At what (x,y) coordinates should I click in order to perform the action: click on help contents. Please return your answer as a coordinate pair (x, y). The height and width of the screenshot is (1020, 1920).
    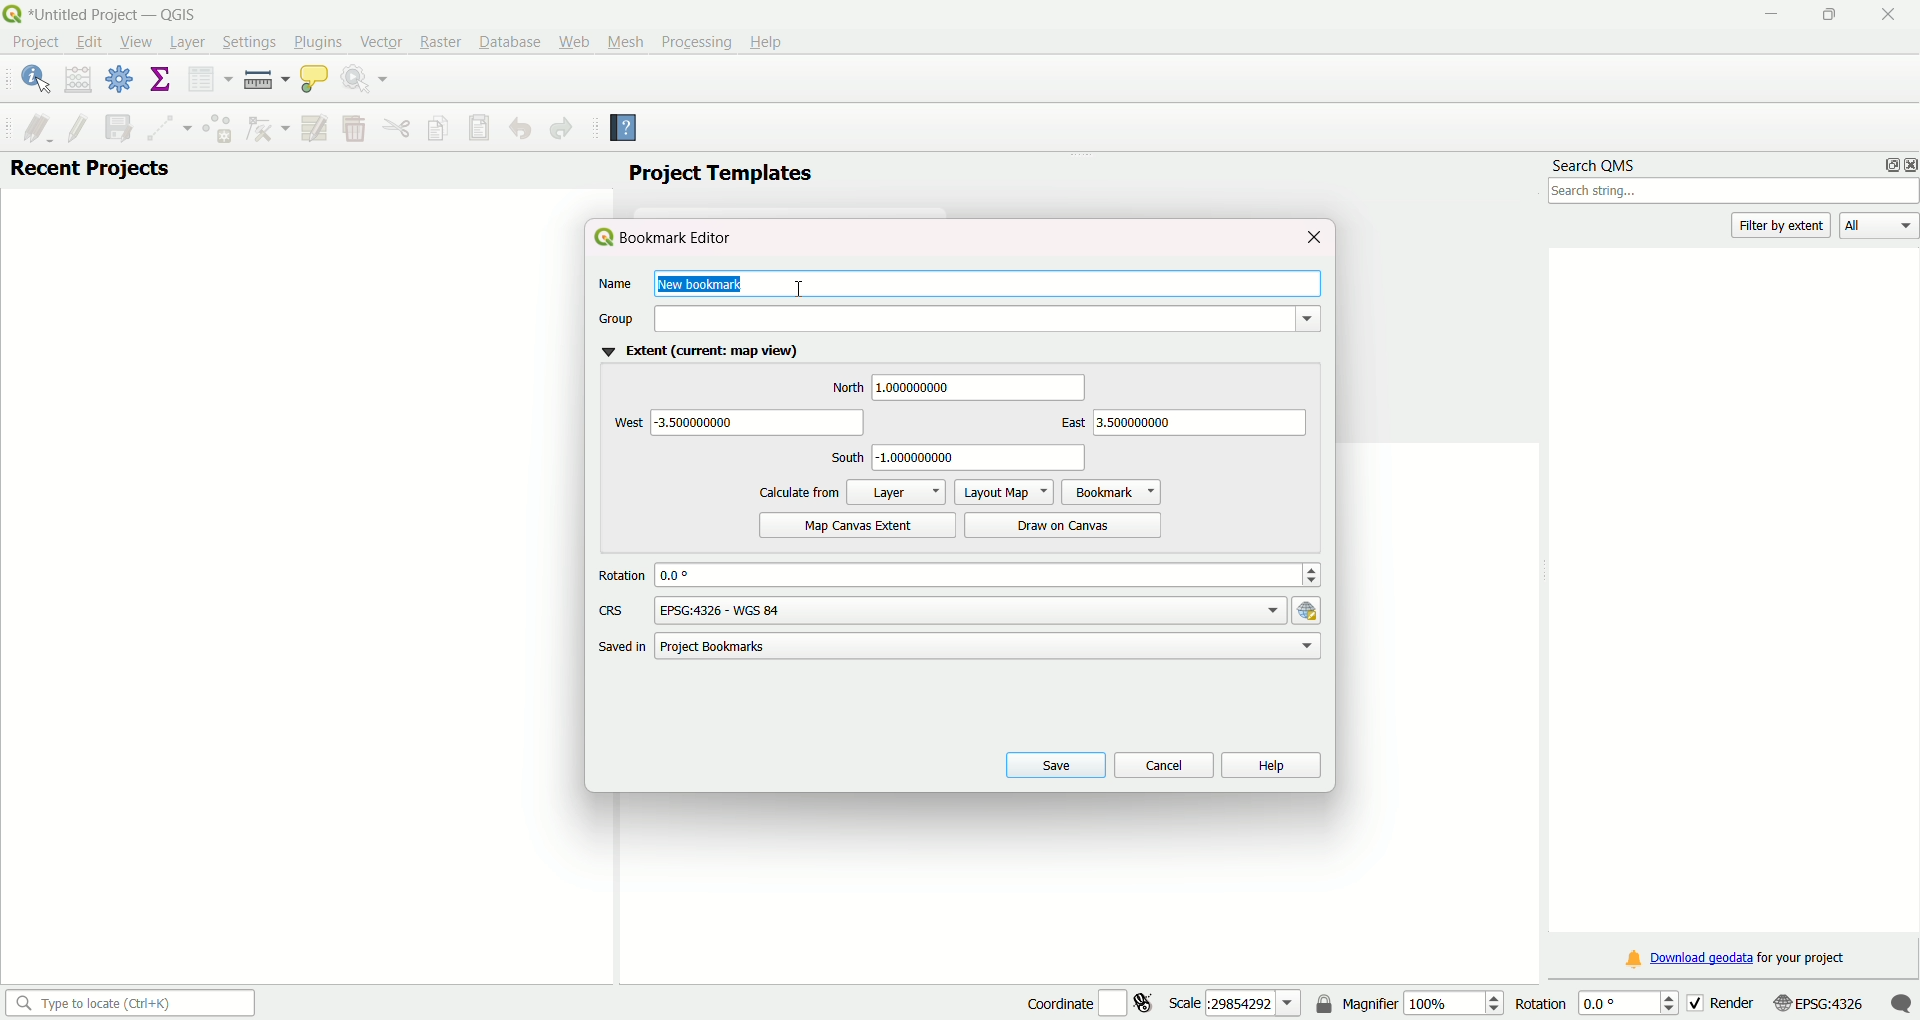
    Looking at the image, I should click on (625, 130).